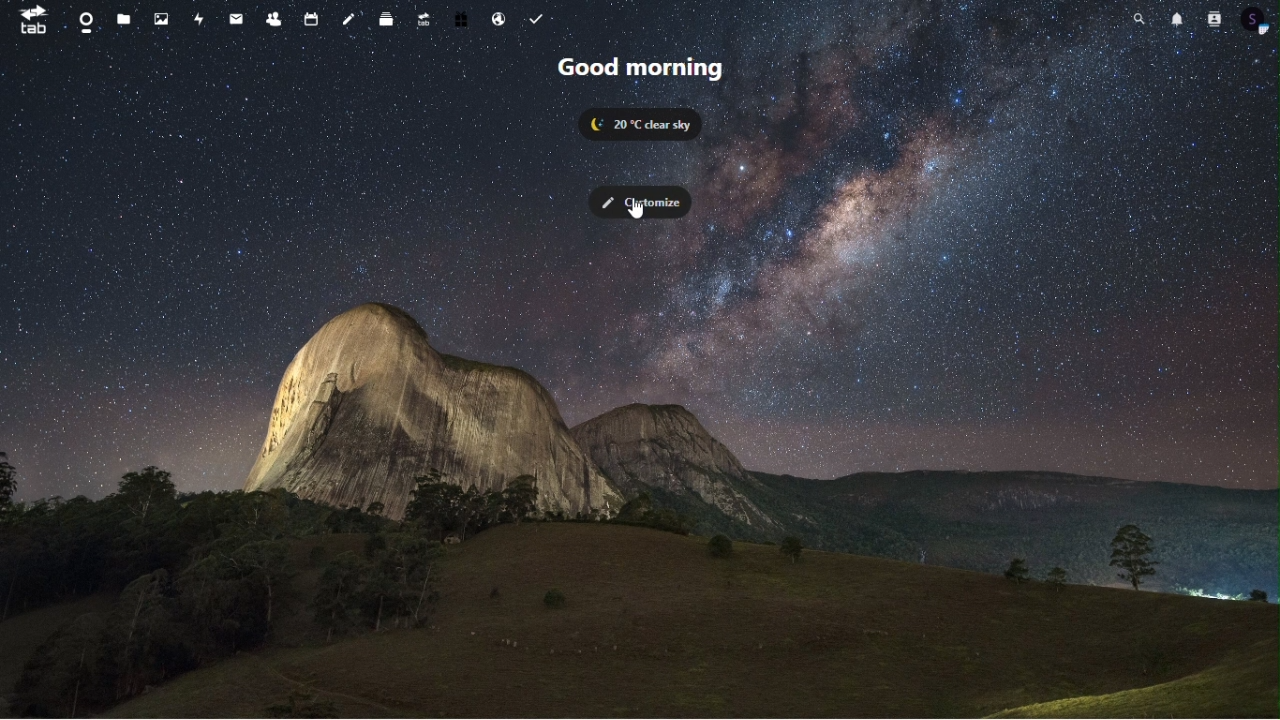  Describe the element at coordinates (424, 16) in the screenshot. I see `upgrade` at that location.